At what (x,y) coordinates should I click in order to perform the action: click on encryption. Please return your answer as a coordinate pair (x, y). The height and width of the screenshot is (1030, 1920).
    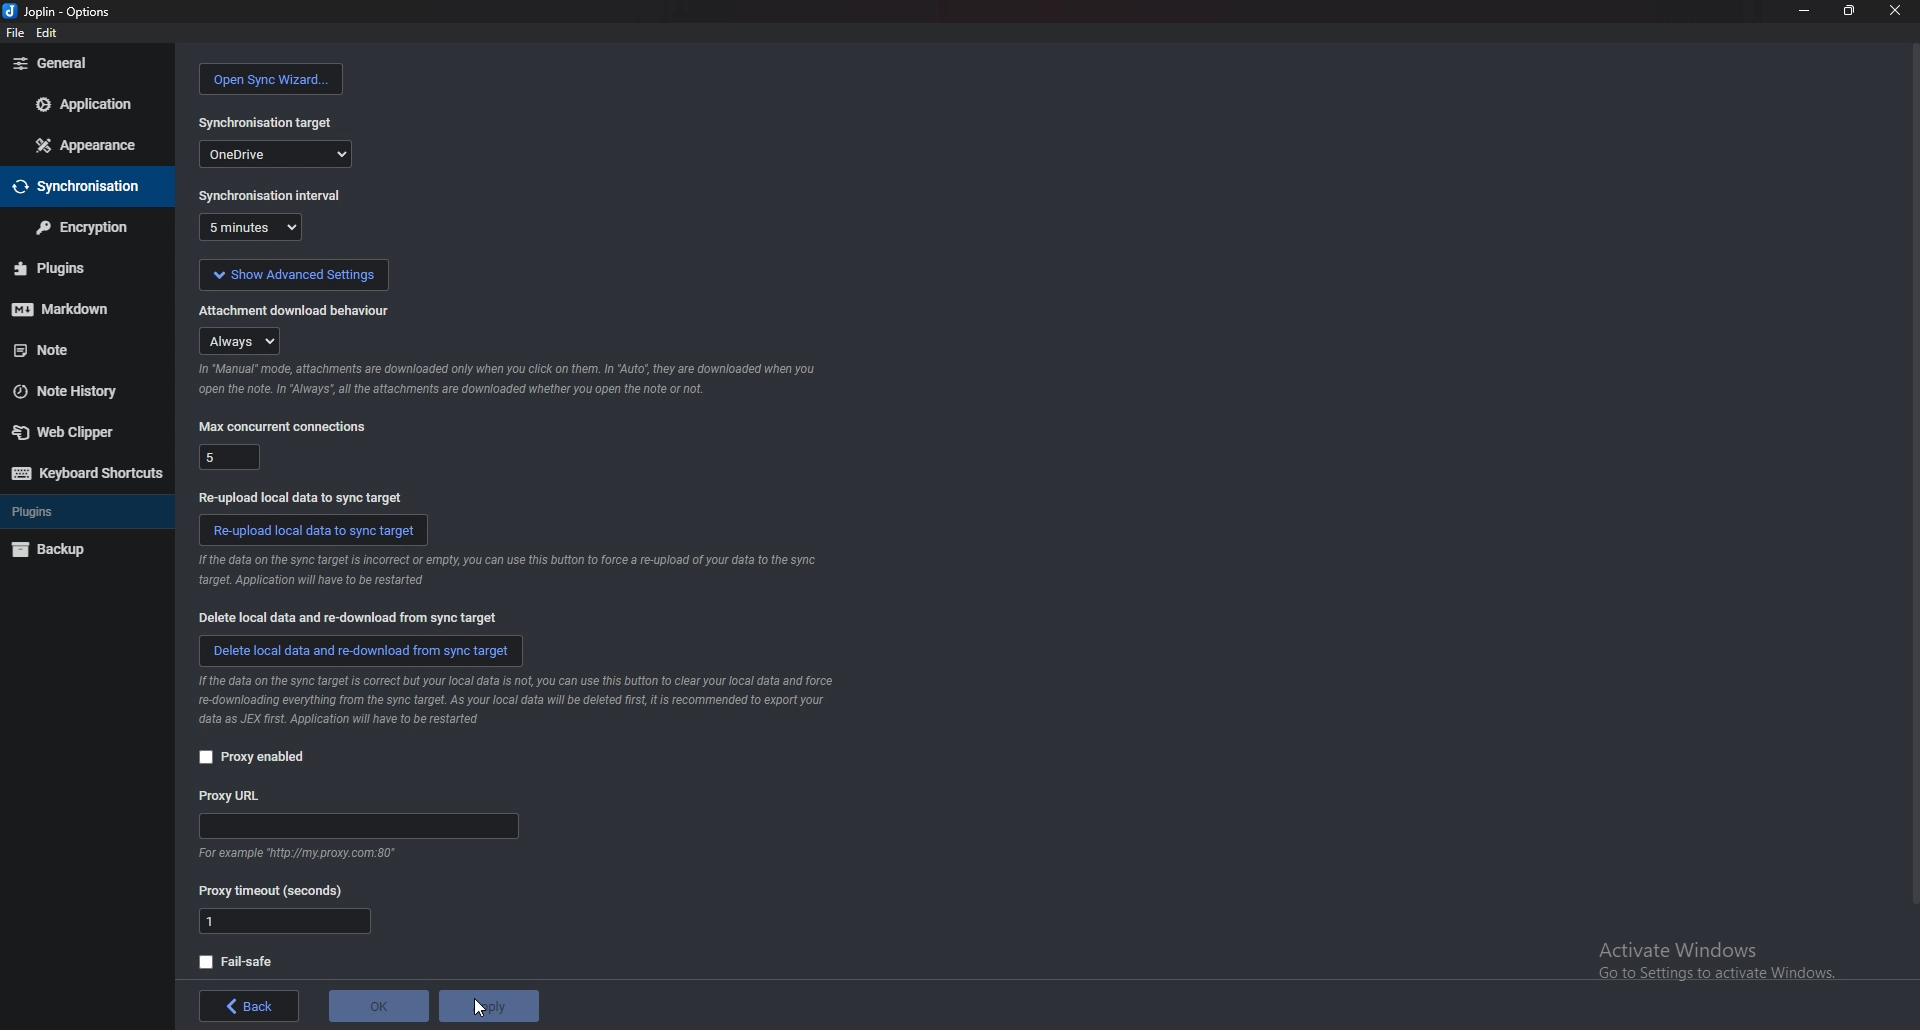
    Looking at the image, I should click on (84, 226).